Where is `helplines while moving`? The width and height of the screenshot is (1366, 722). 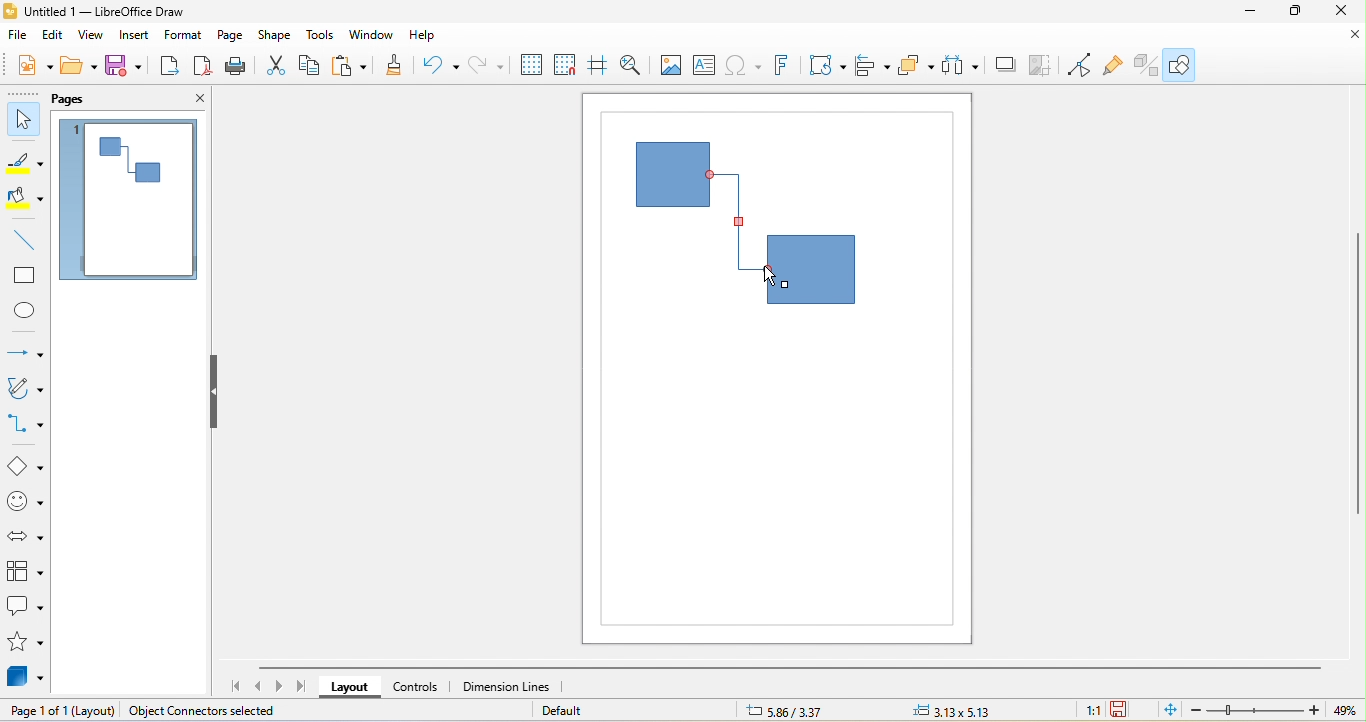
helplines while moving is located at coordinates (601, 64).